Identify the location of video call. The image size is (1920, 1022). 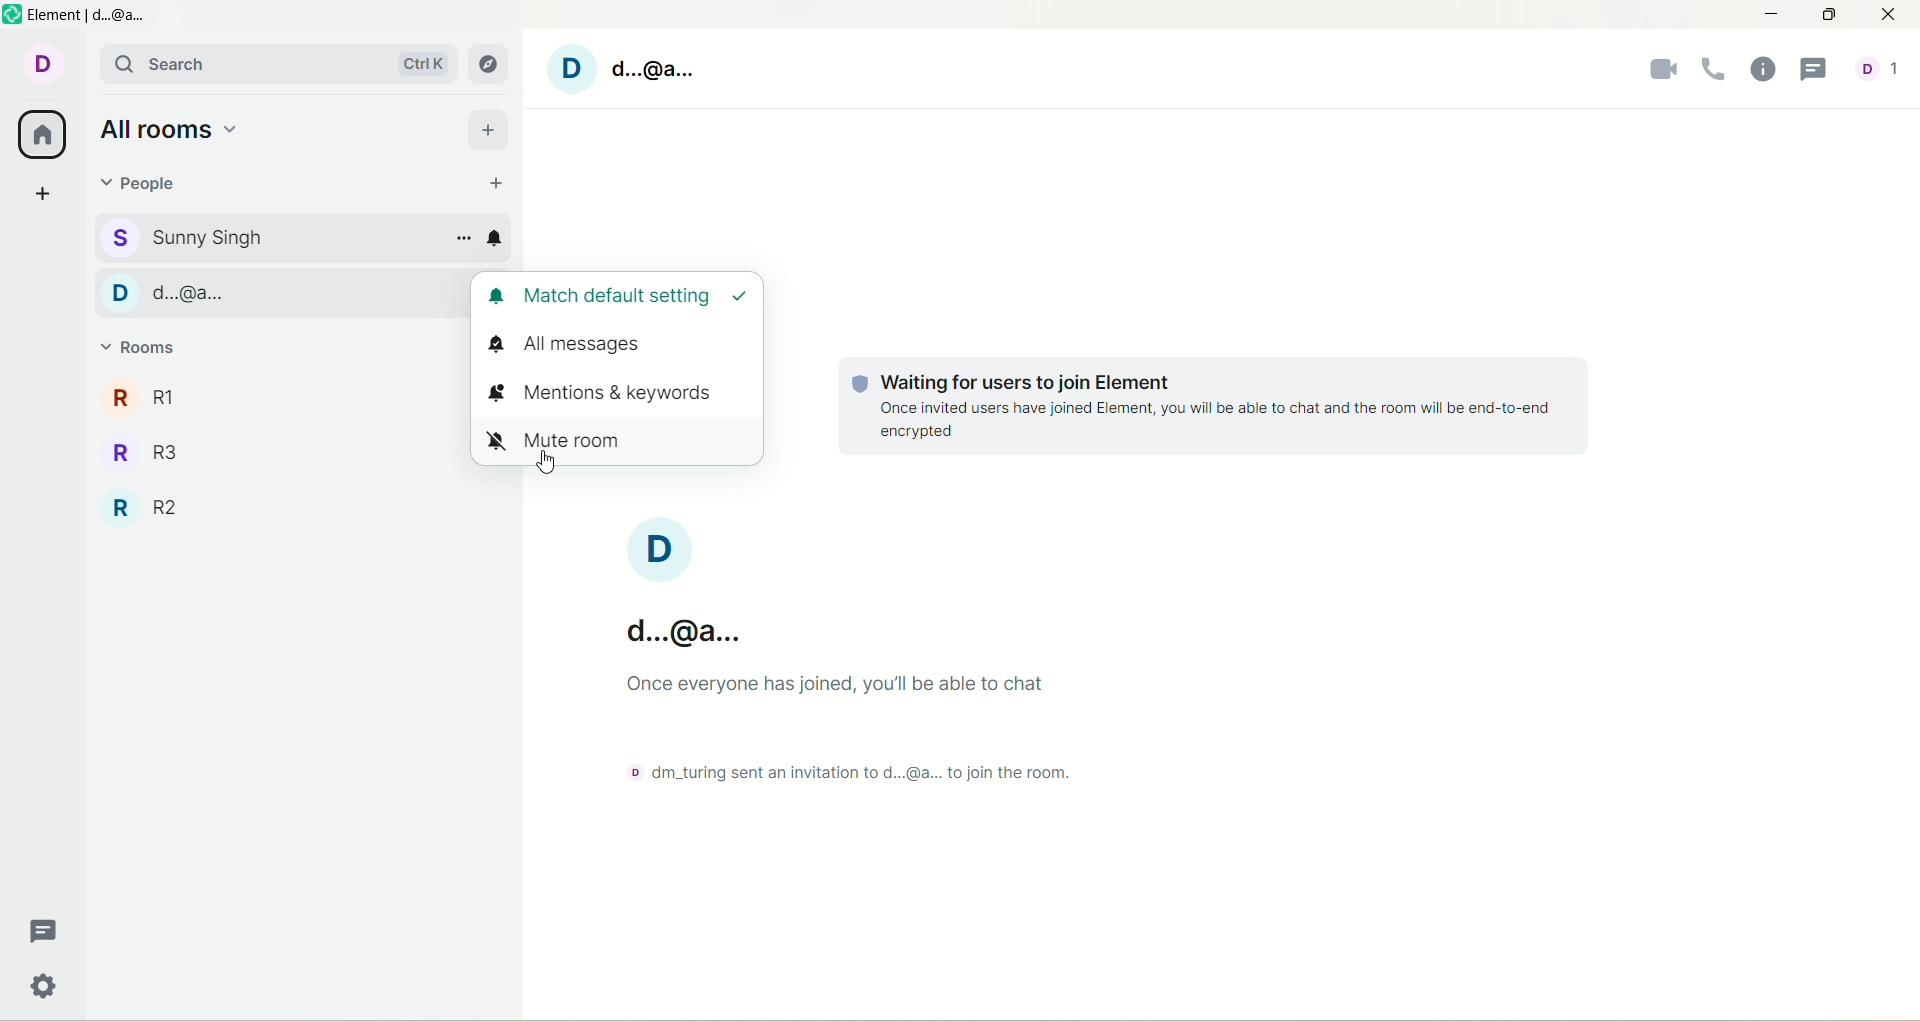
(1658, 74).